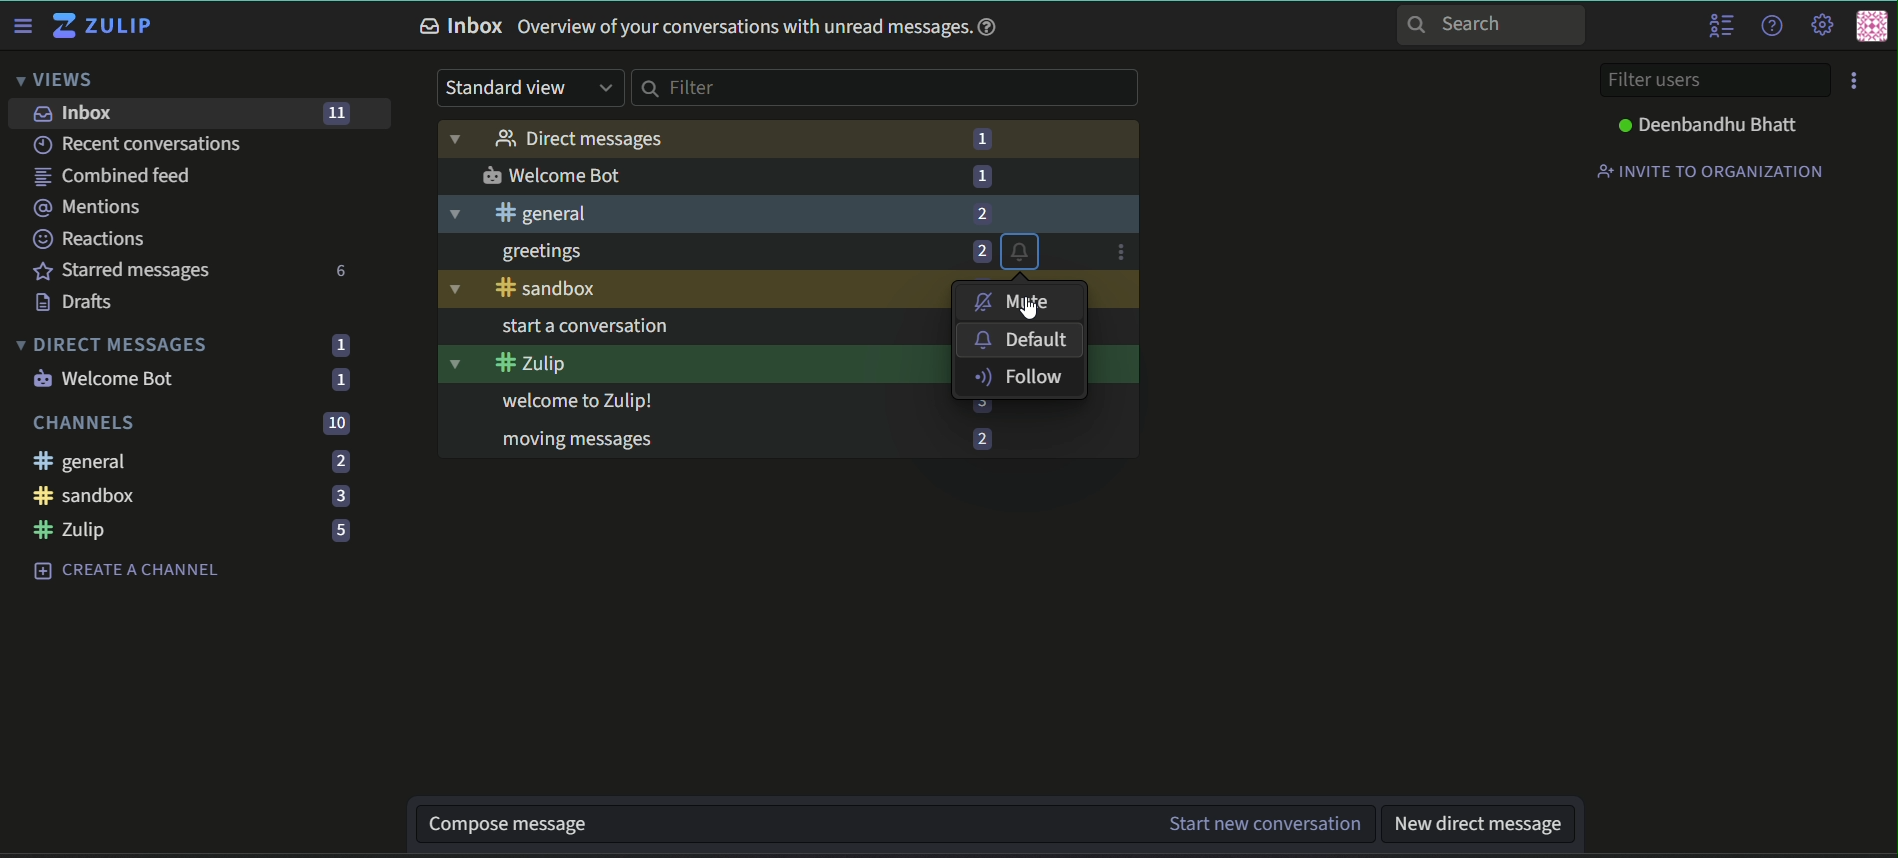 The height and width of the screenshot is (858, 1898). Describe the element at coordinates (1858, 81) in the screenshot. I see `menu` at that location.